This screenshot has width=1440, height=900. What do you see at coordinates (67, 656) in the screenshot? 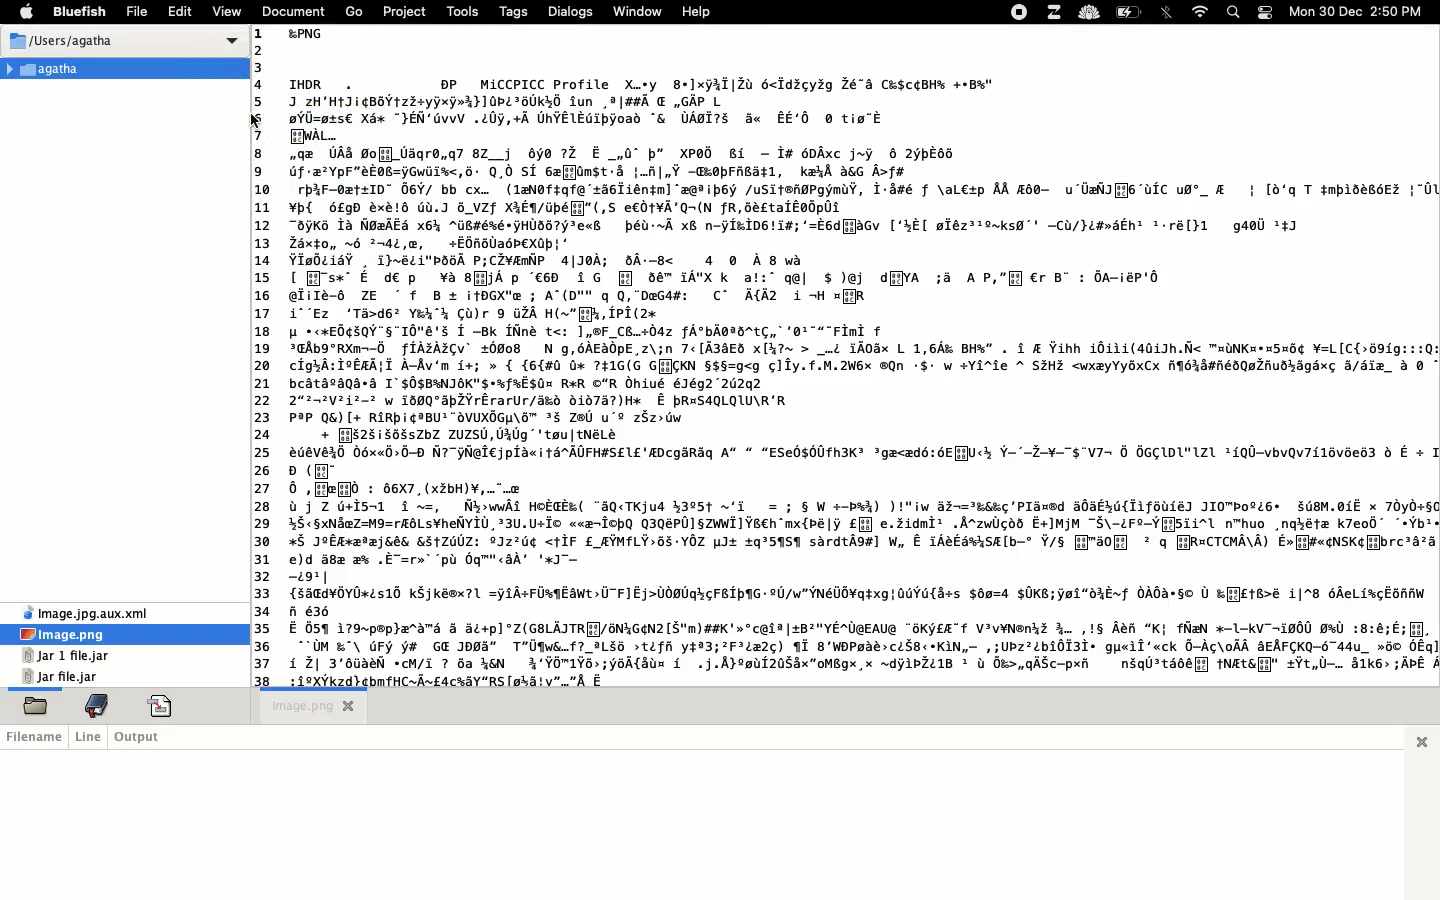
I see `jar 1 file jar` at bounding box center [67, 656].